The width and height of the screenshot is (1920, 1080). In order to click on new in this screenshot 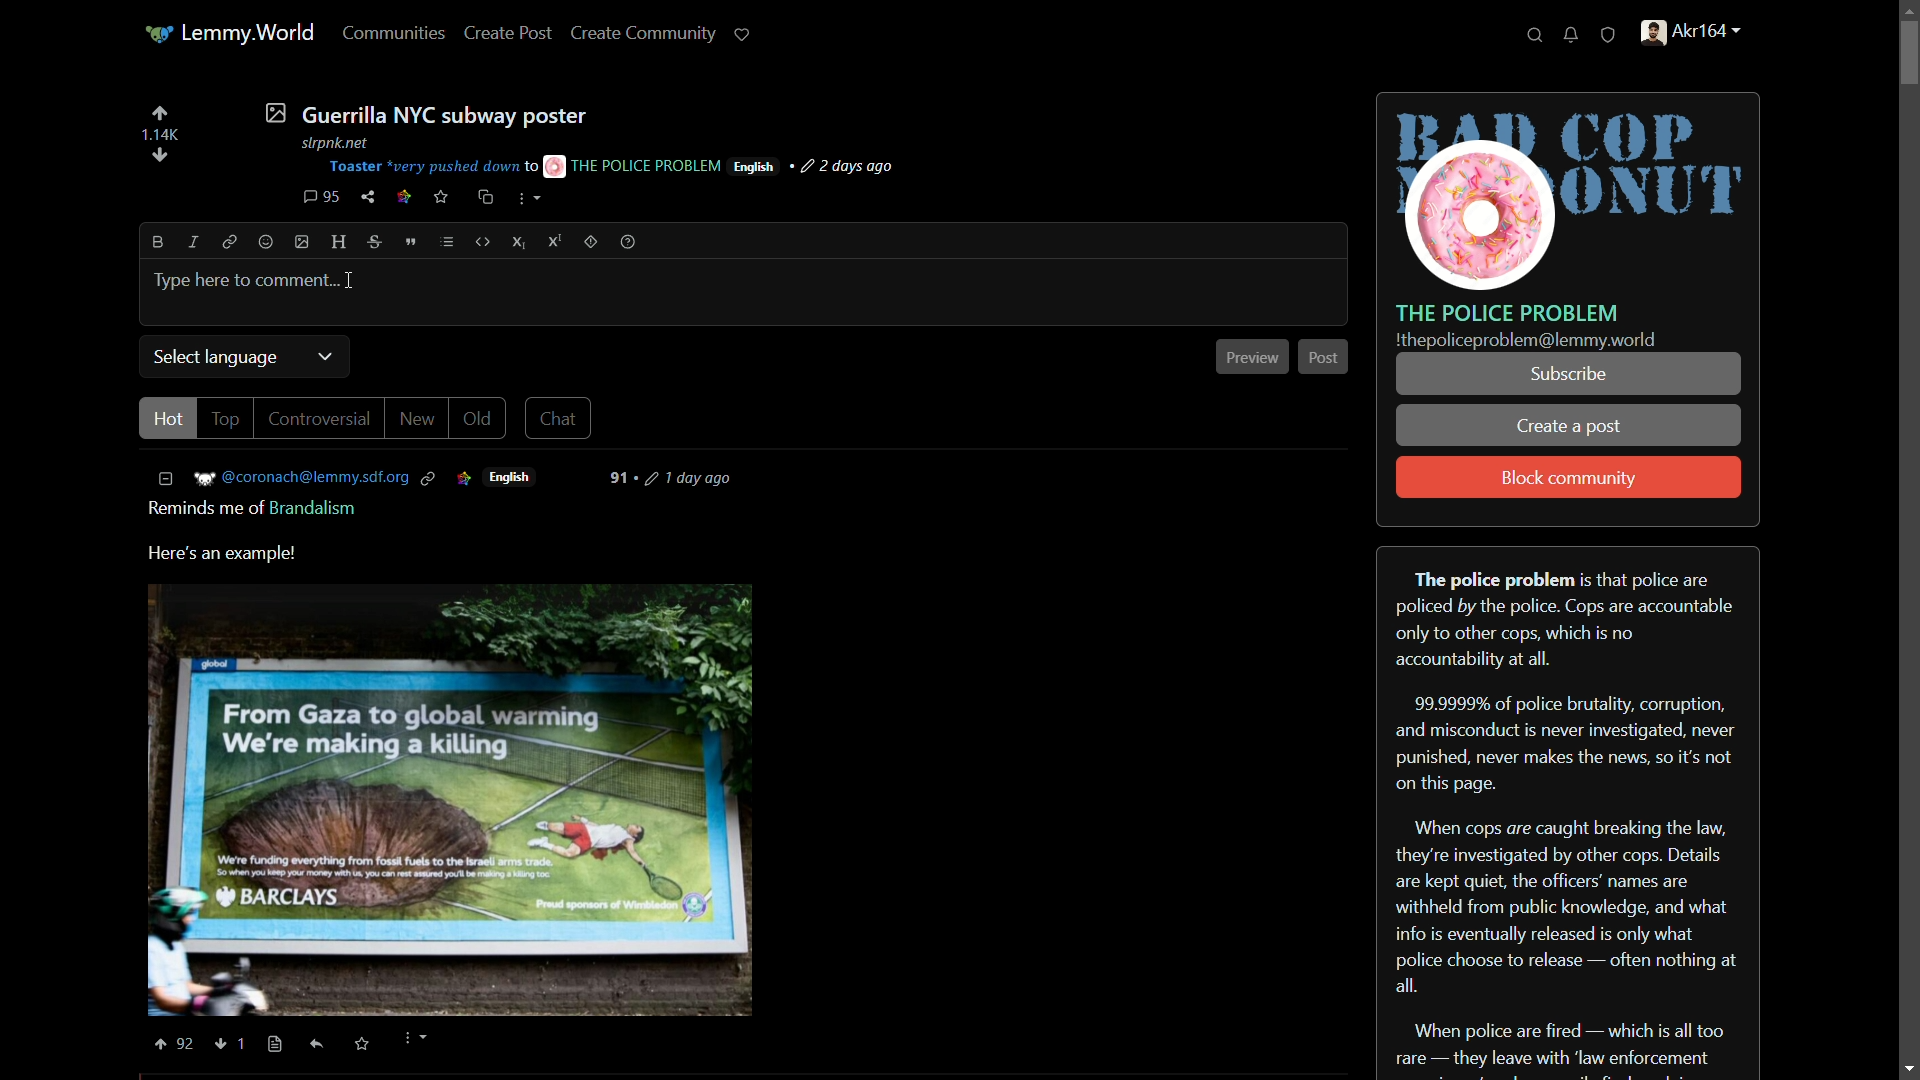, I will do `click(416, 418)`.